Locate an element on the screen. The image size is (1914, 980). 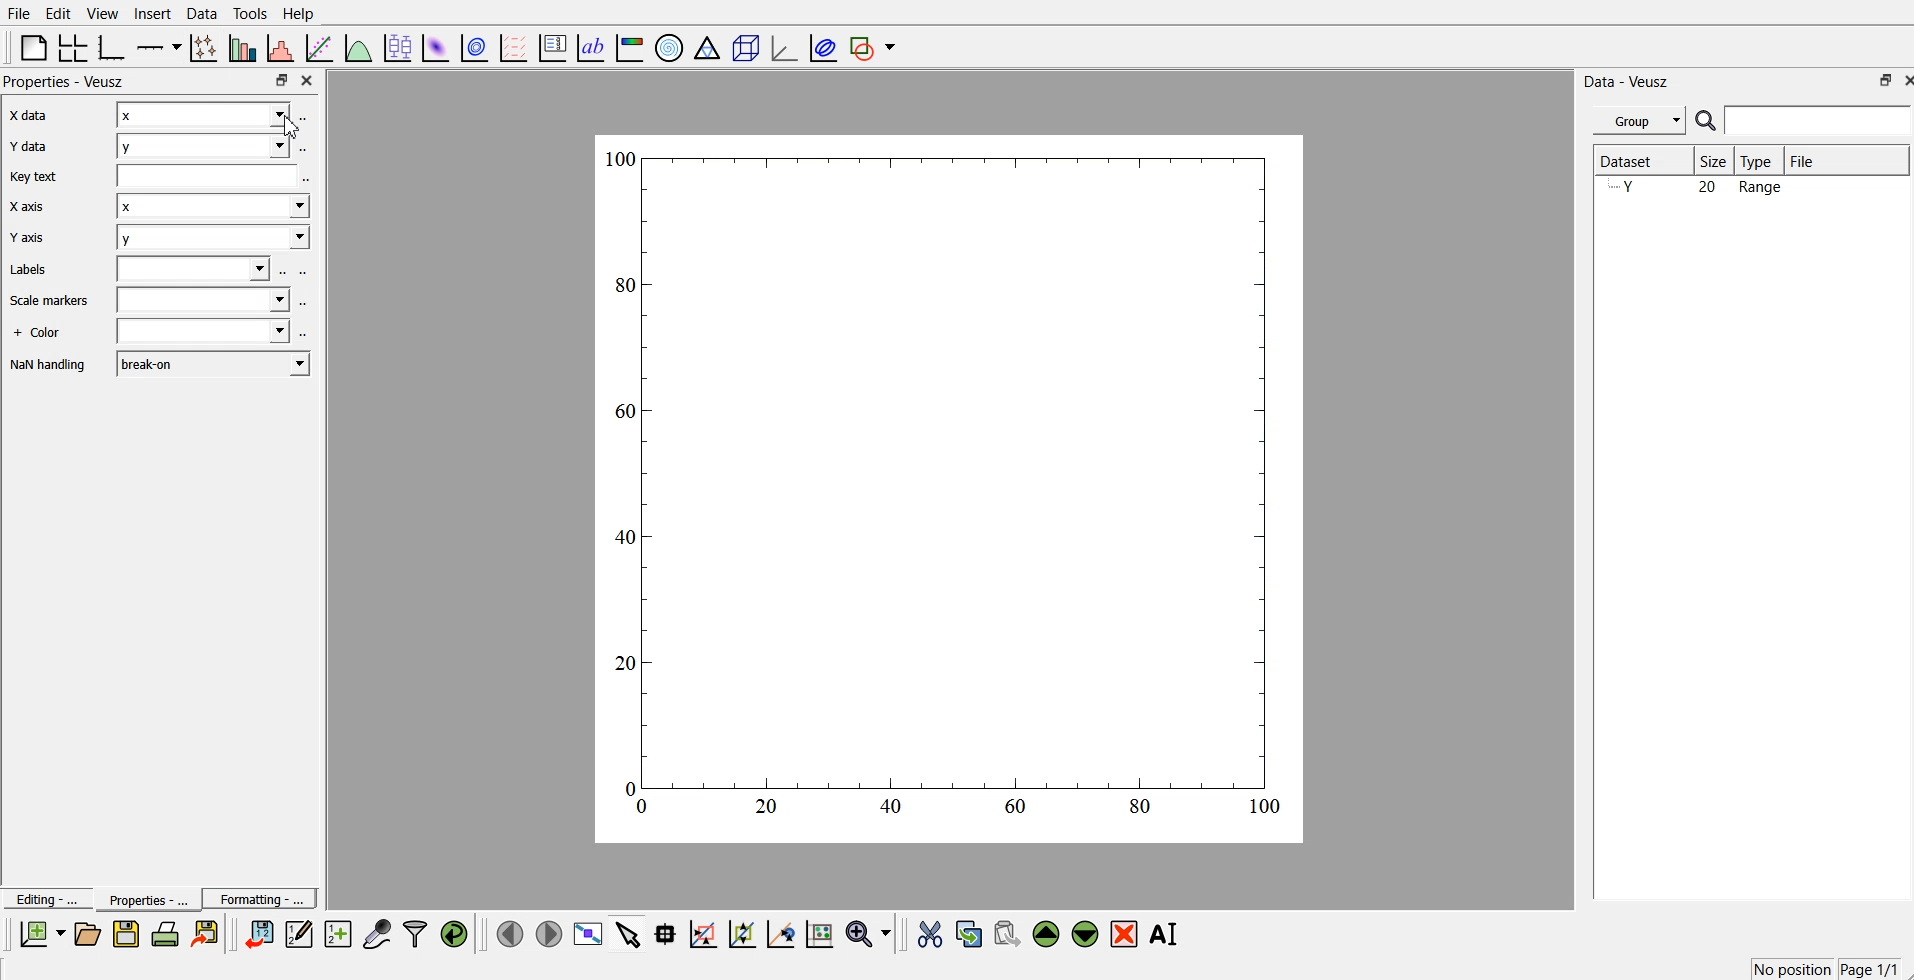
field is located at coordinates (203, 302).